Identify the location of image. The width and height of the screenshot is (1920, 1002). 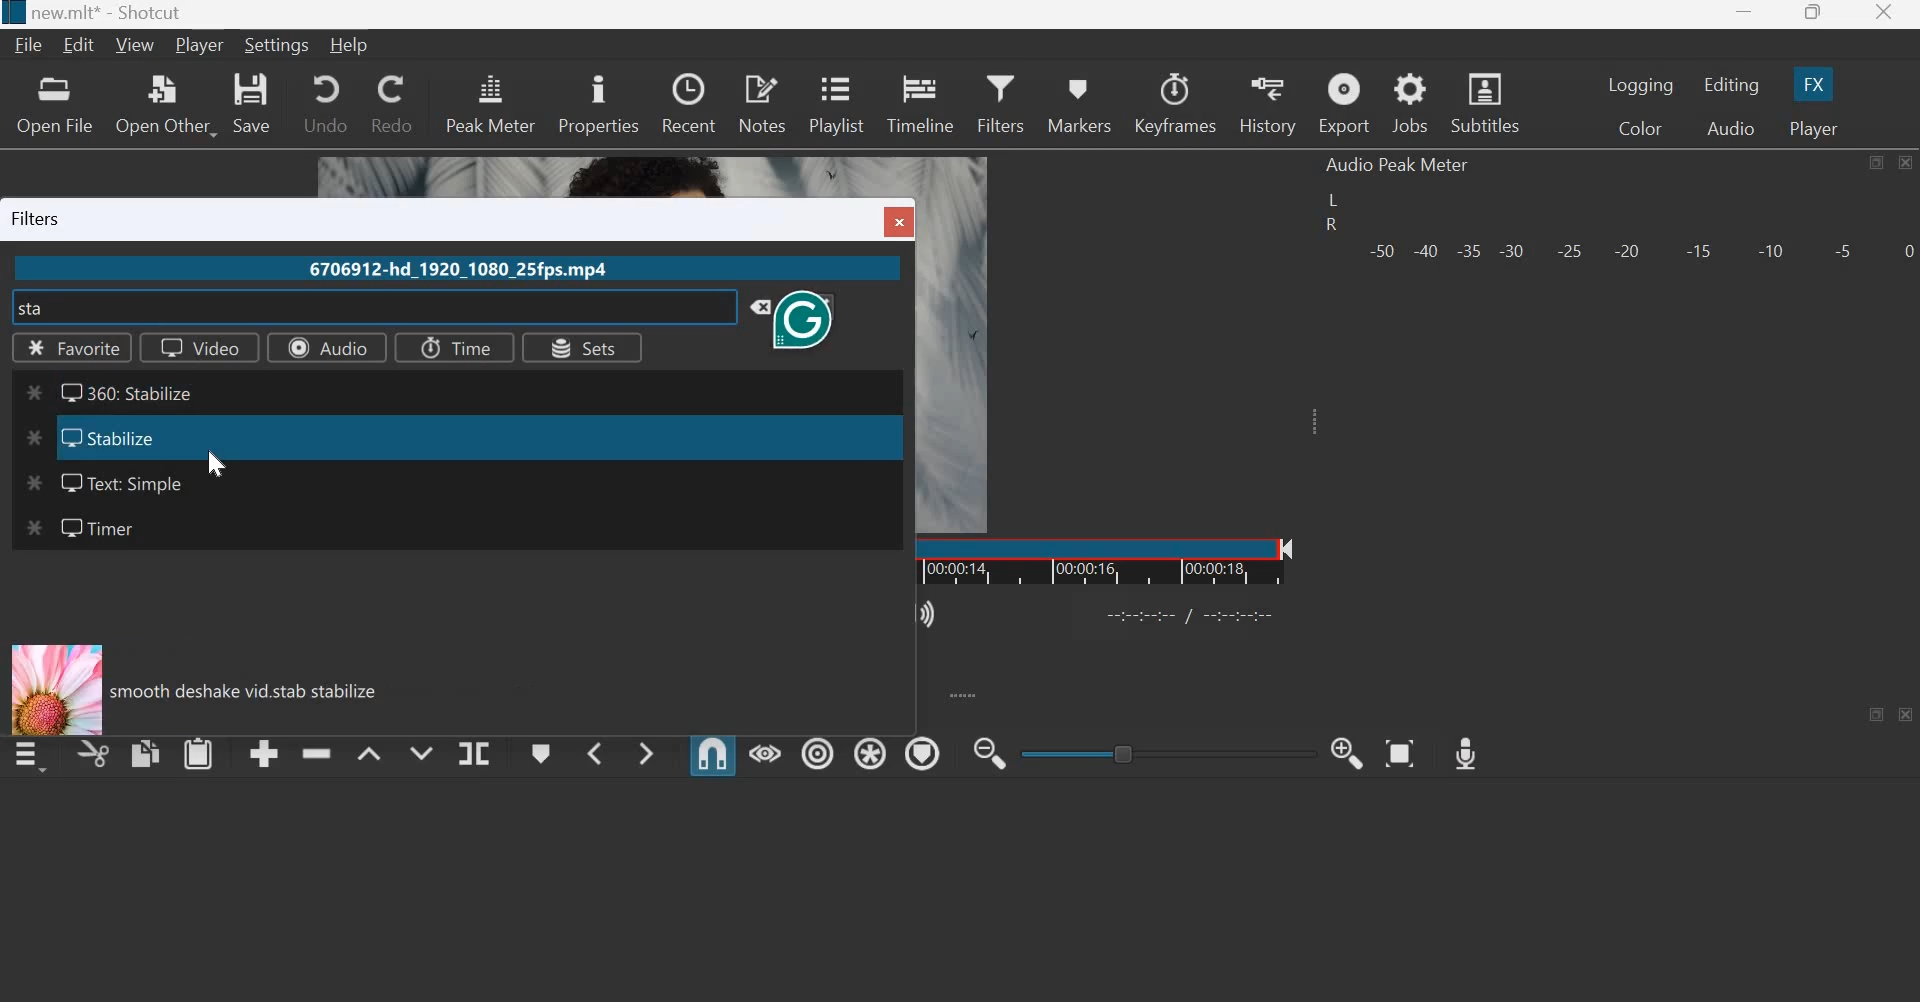
(56, 689).